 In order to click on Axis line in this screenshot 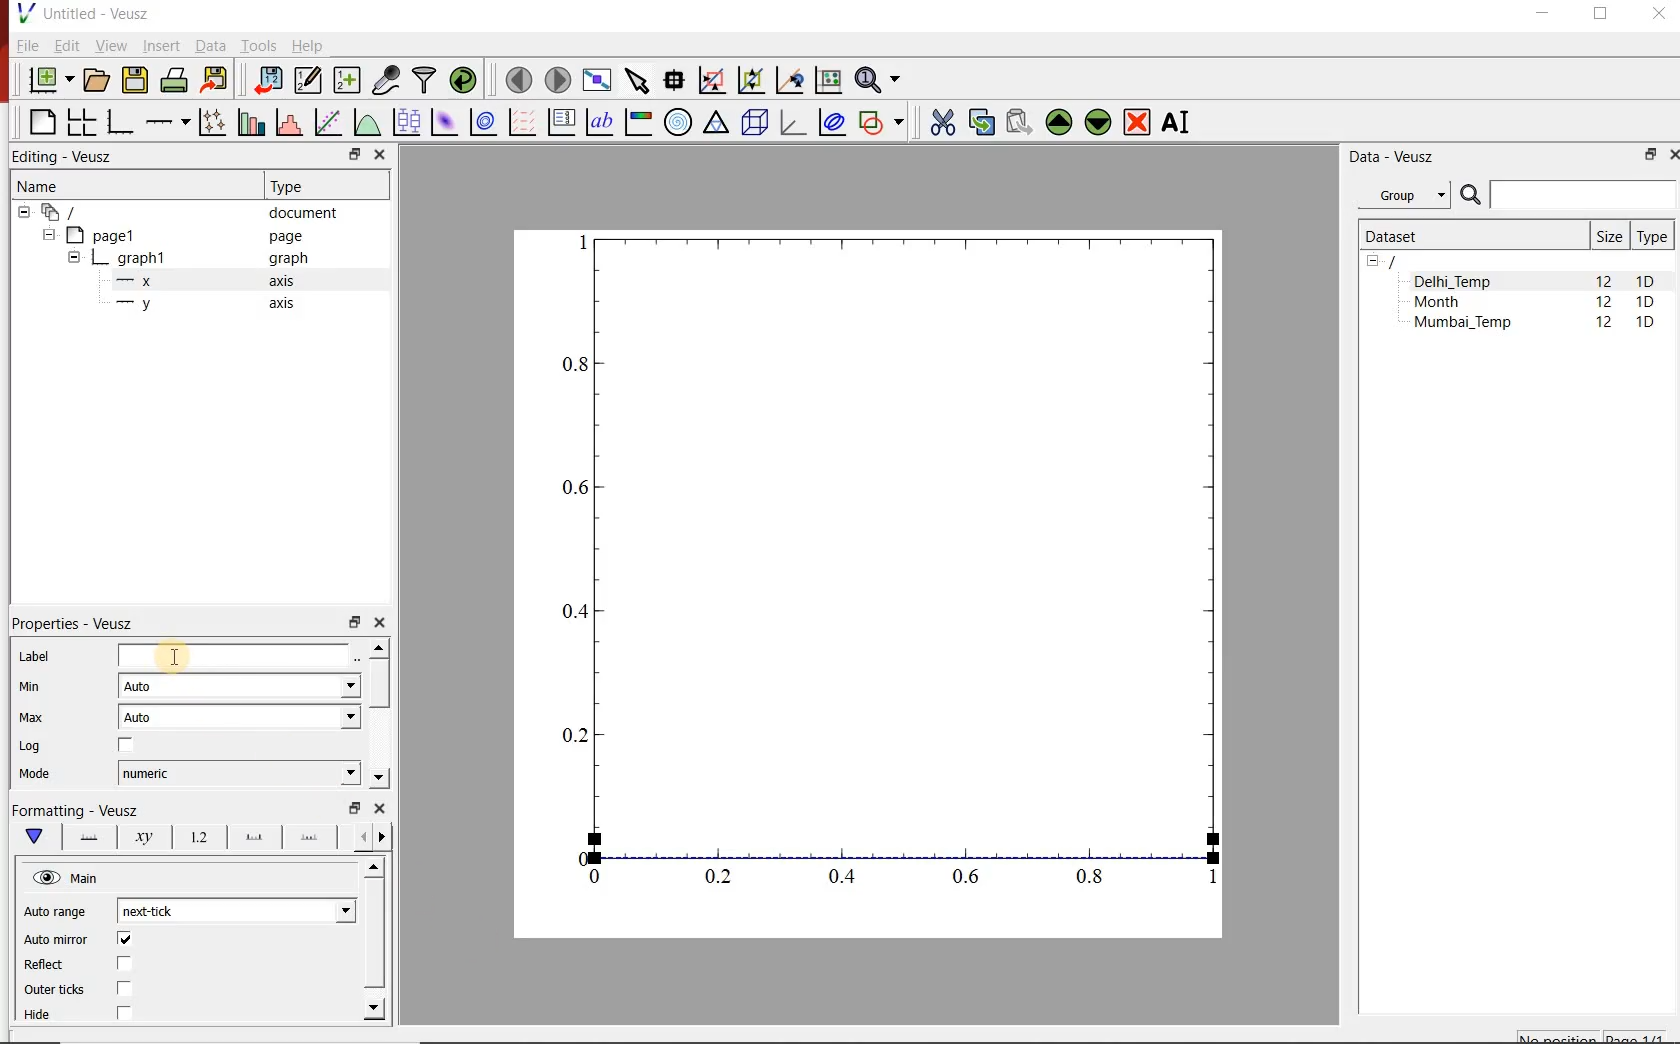, I will do `click(86, 837)`.